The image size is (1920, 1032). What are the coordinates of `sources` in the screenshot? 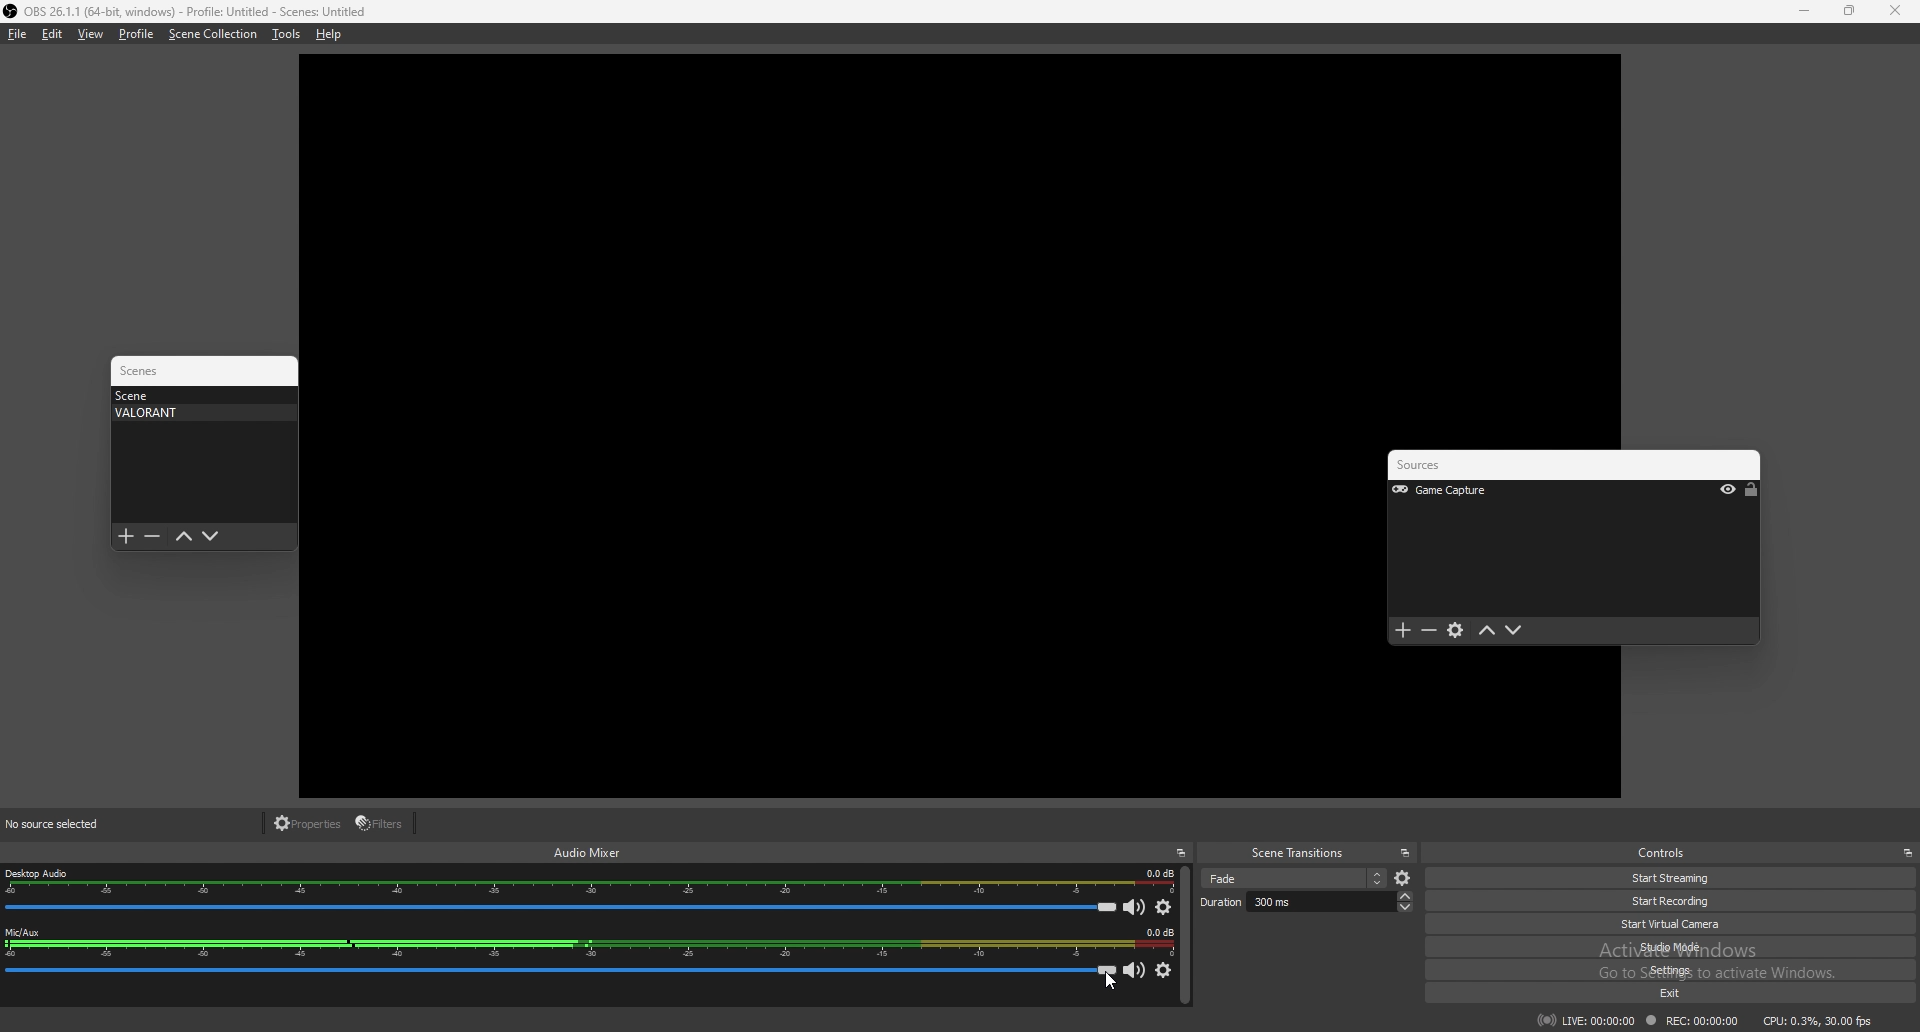 It's located at (1444, 466).